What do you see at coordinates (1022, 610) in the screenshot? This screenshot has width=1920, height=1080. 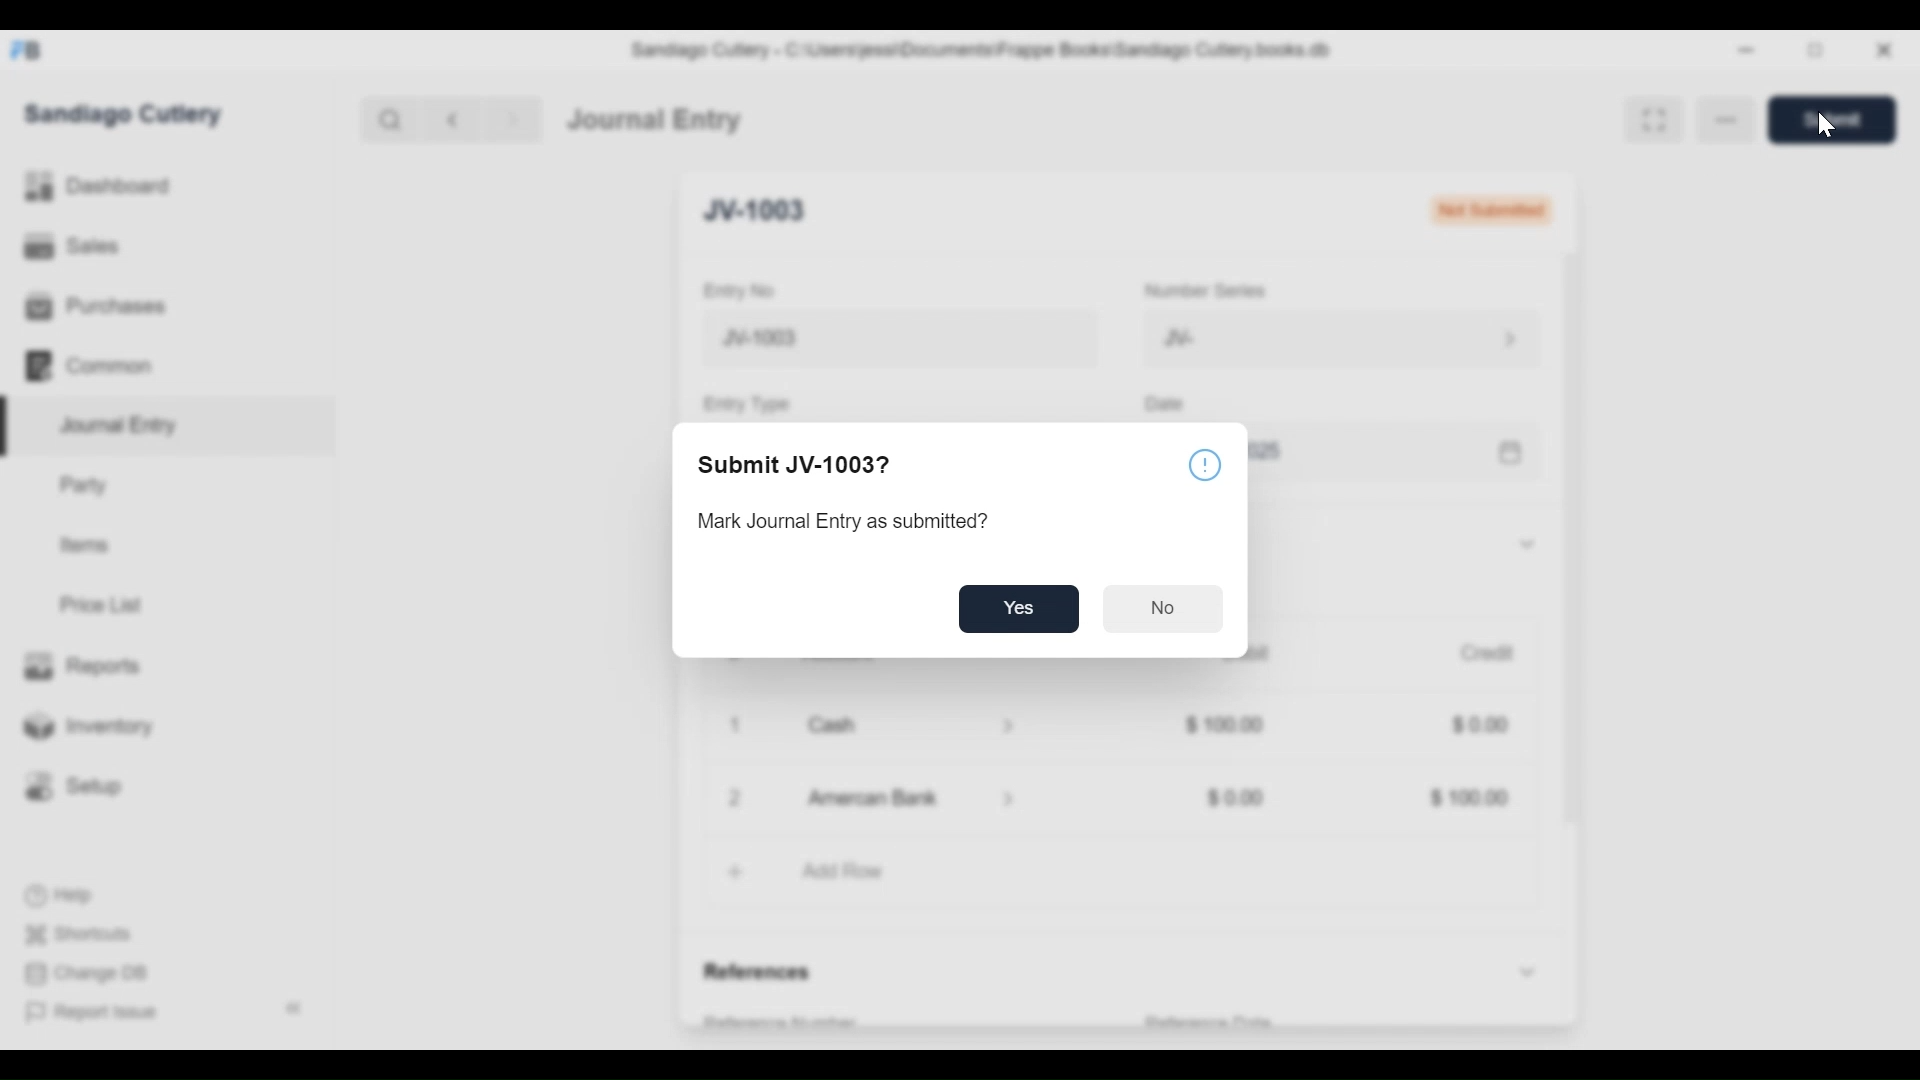 I see `Yes ` at bounding box center [1022, 610].